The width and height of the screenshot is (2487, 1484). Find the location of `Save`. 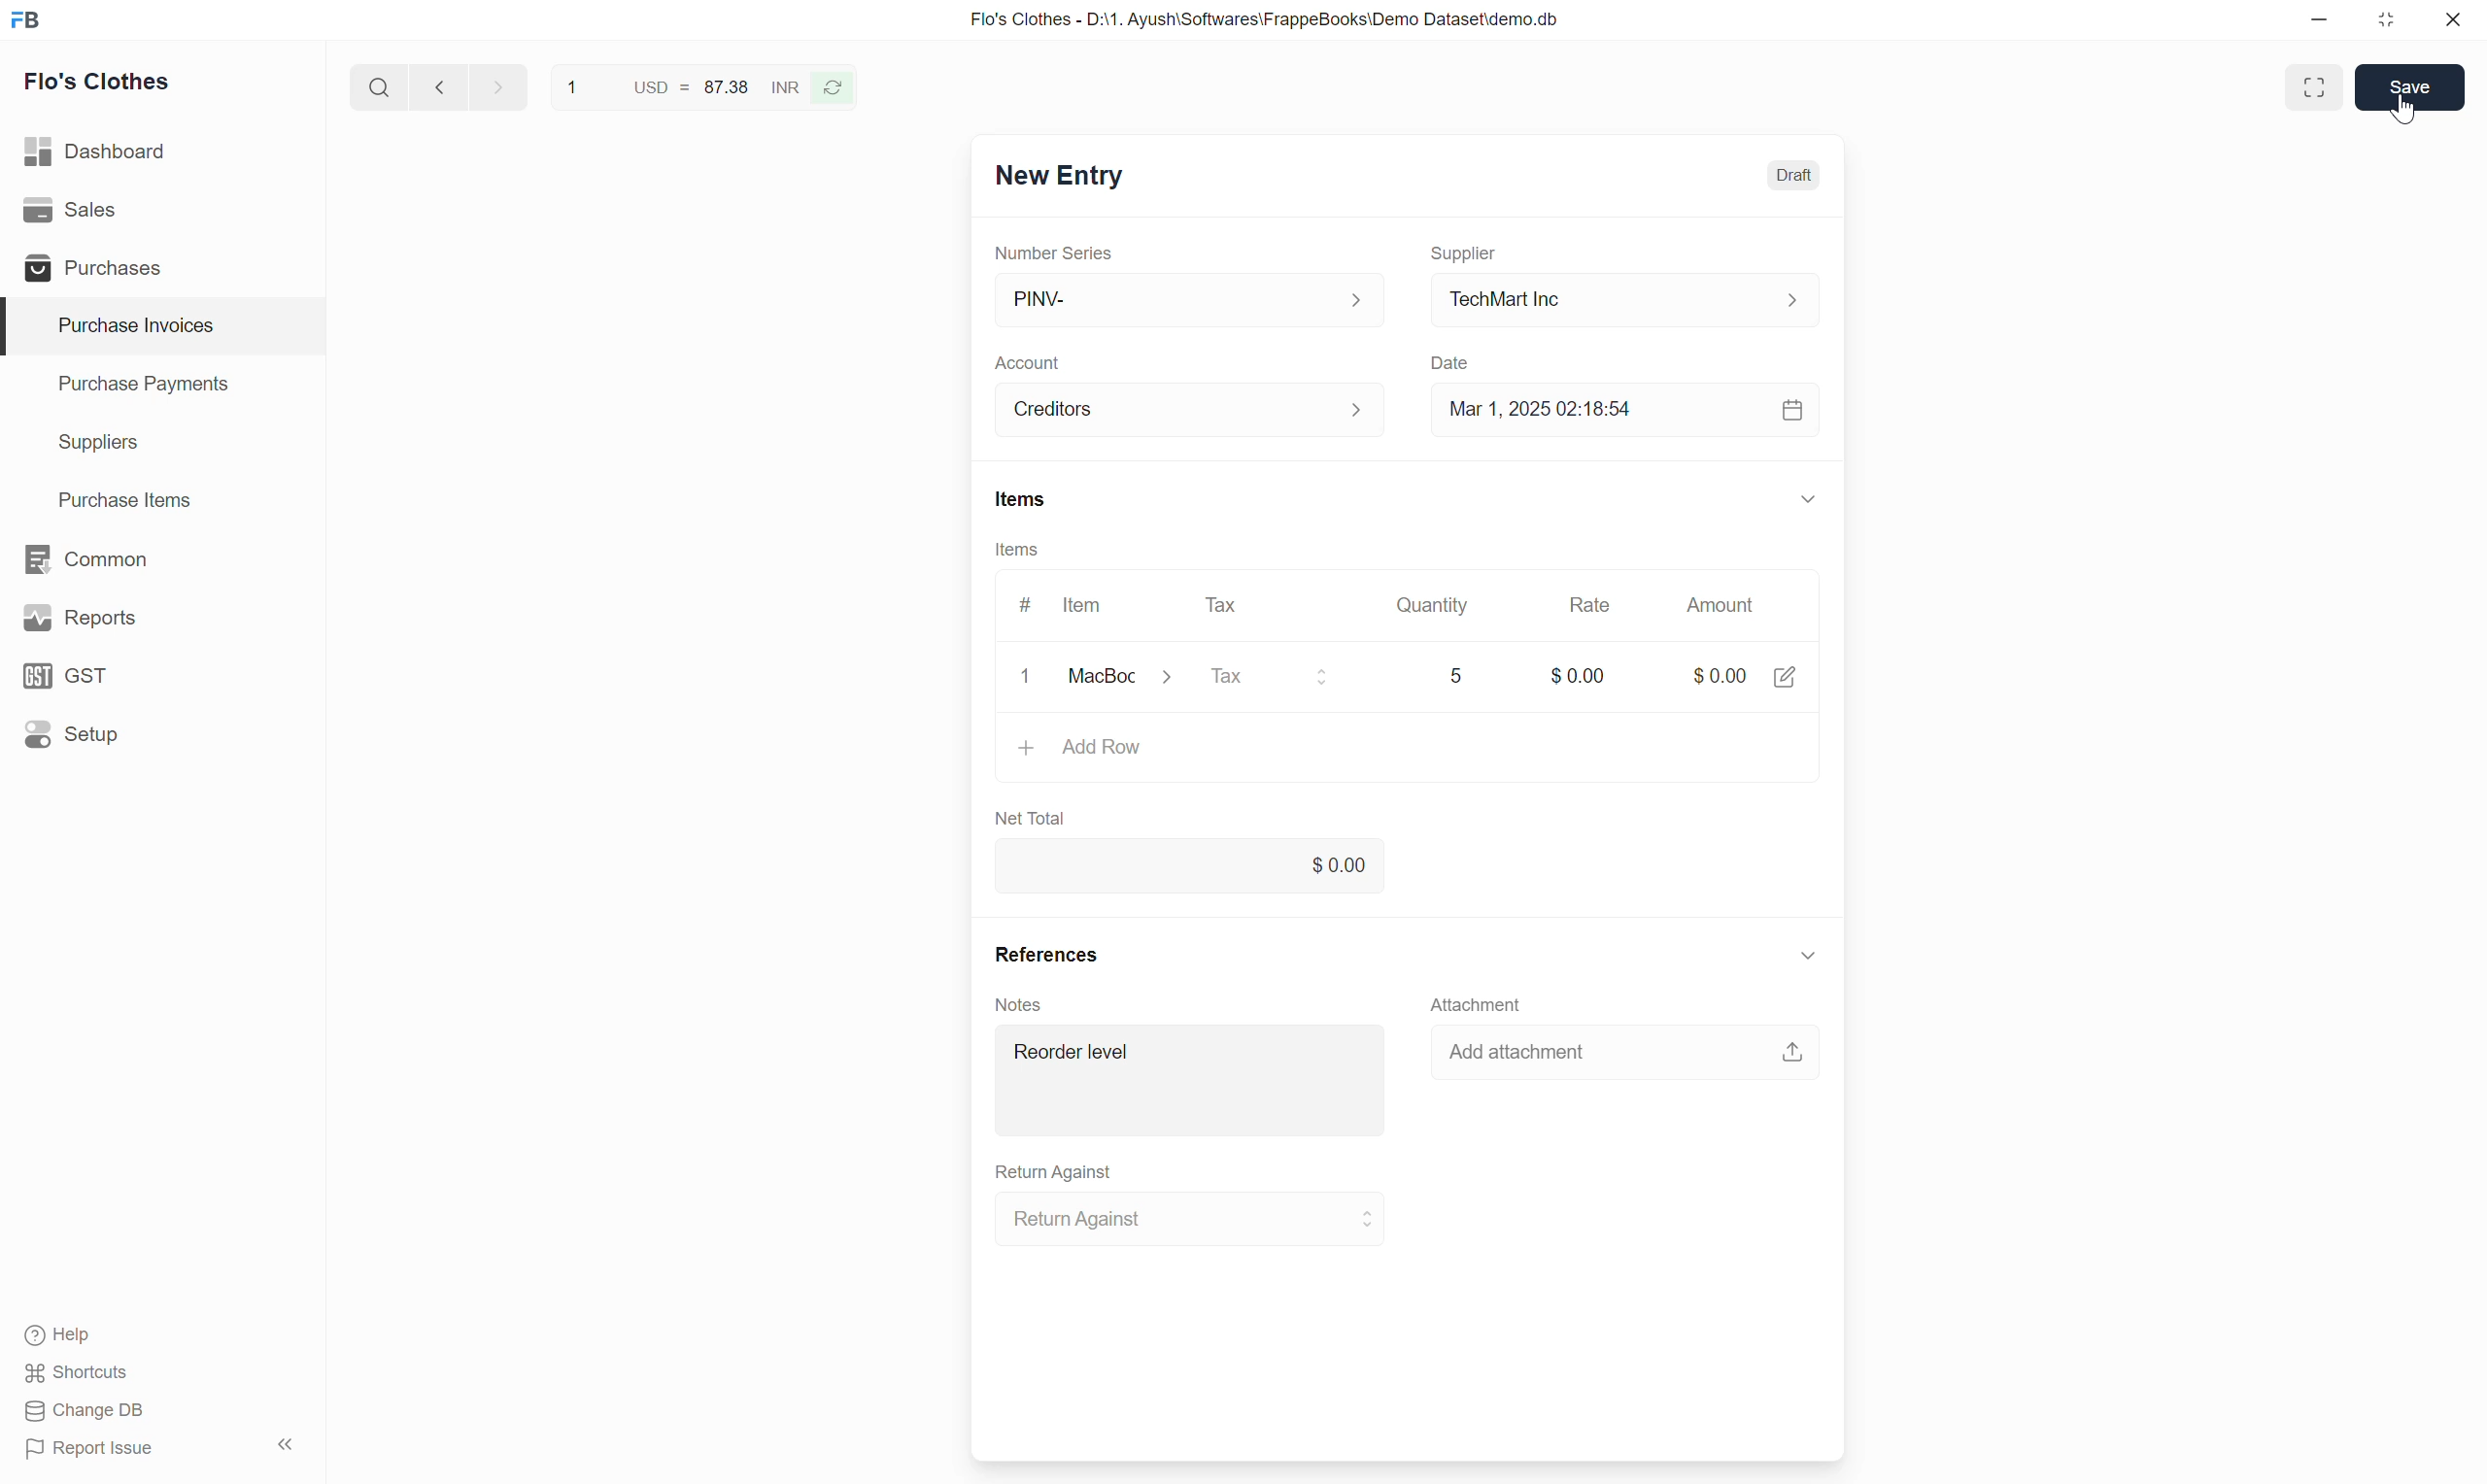

Save is located at coordinates (2409, 87).